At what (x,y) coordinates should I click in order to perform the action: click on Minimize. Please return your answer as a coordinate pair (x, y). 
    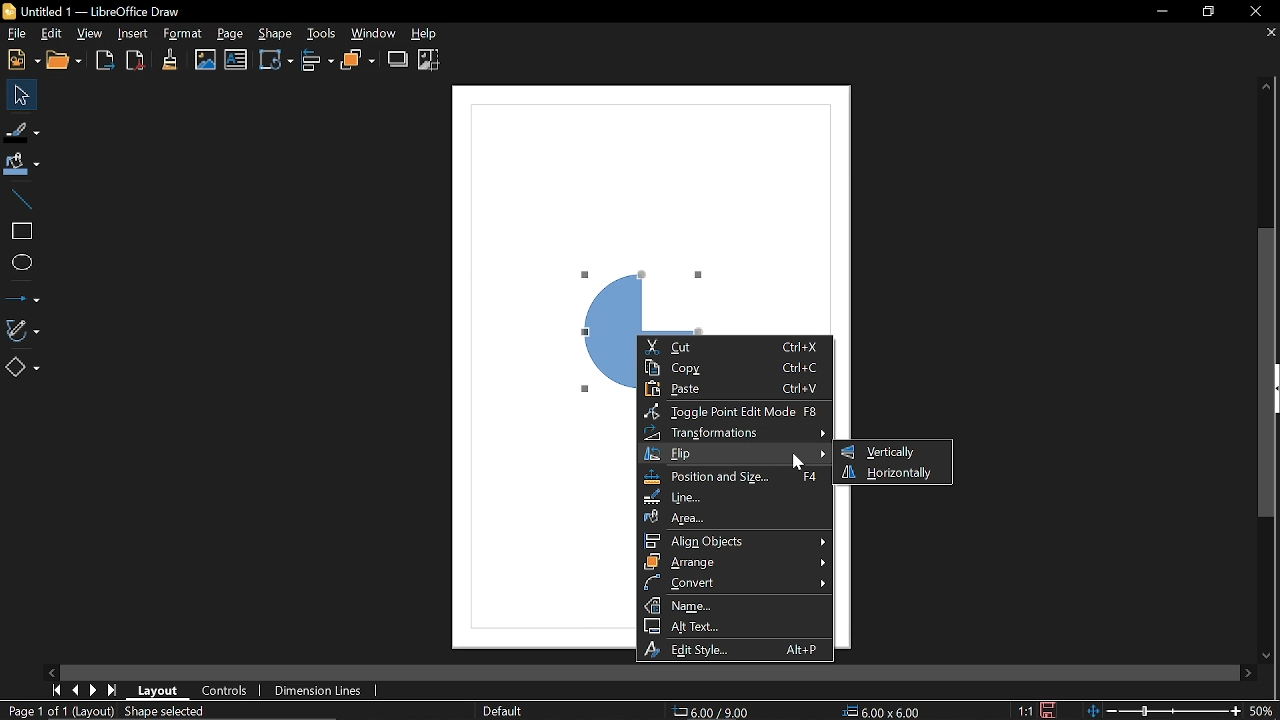
    Looking at the image, I should click on (1162, 13).